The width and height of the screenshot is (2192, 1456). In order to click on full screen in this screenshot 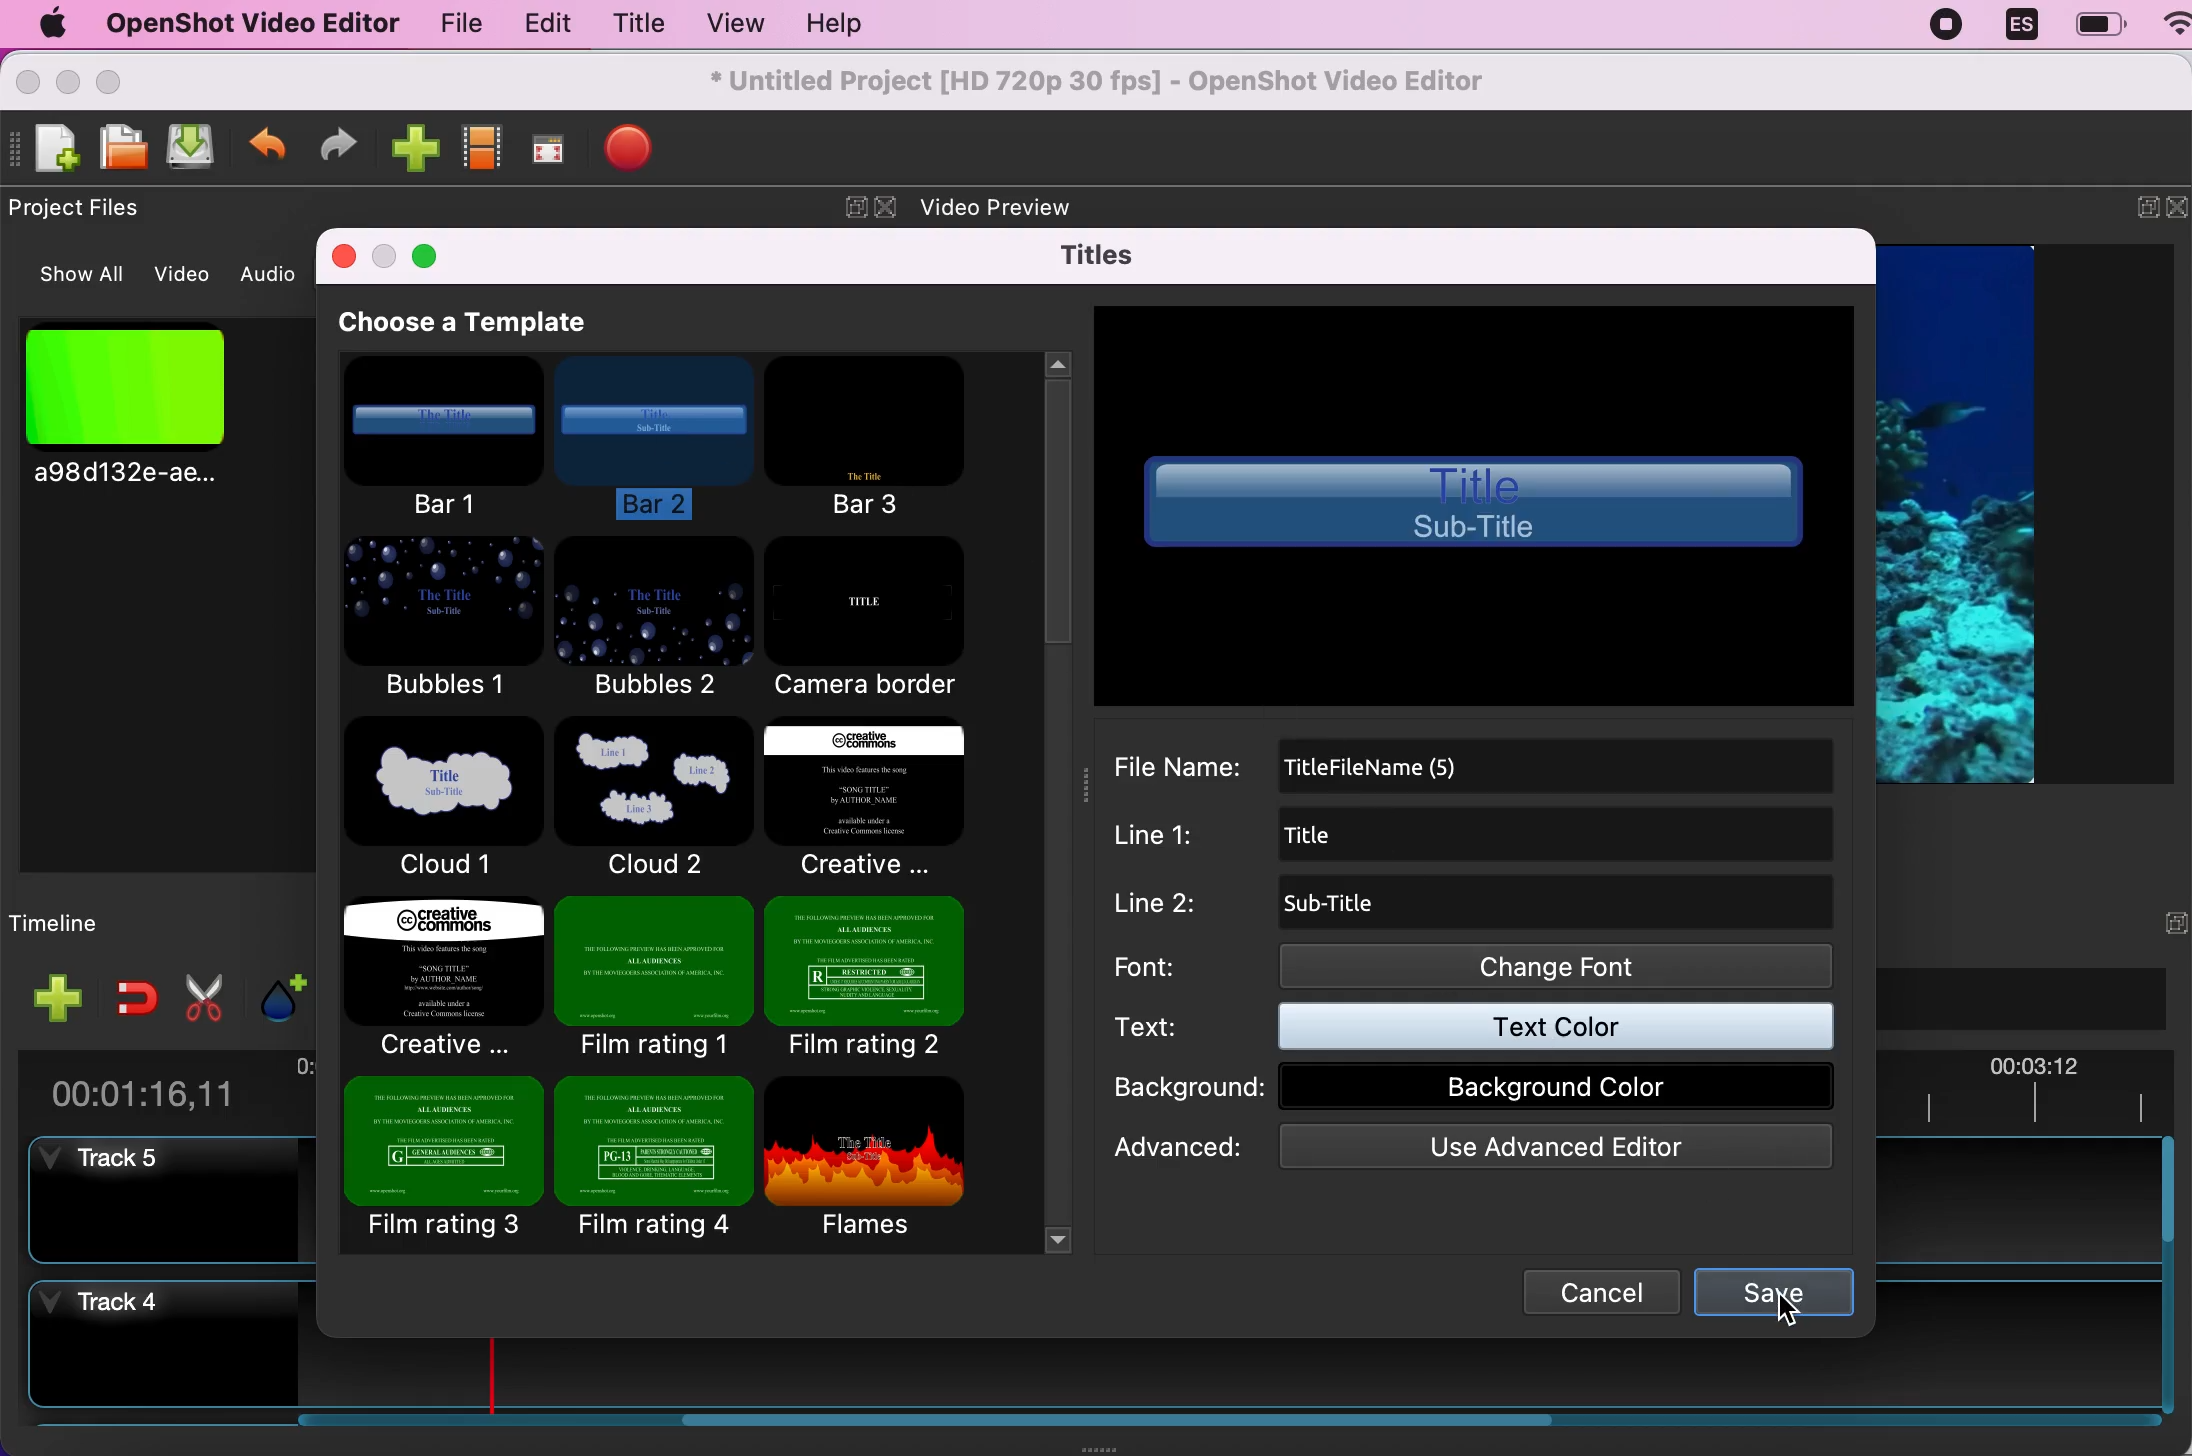, I will do `click(553, 144)`.